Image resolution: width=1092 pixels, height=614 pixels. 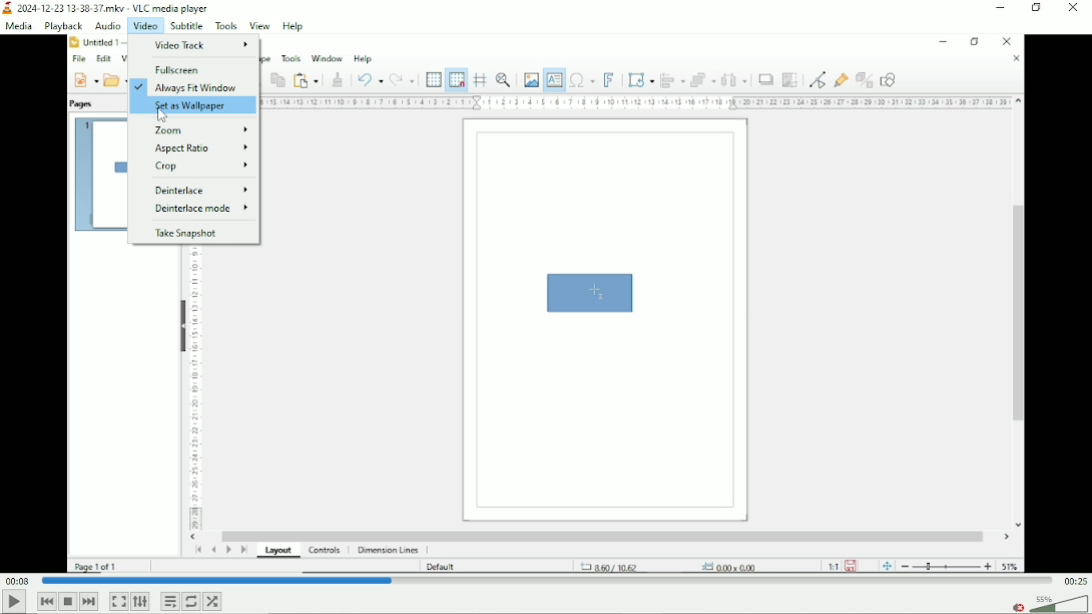 I want to click on Video track, so click(x=201, y=44).